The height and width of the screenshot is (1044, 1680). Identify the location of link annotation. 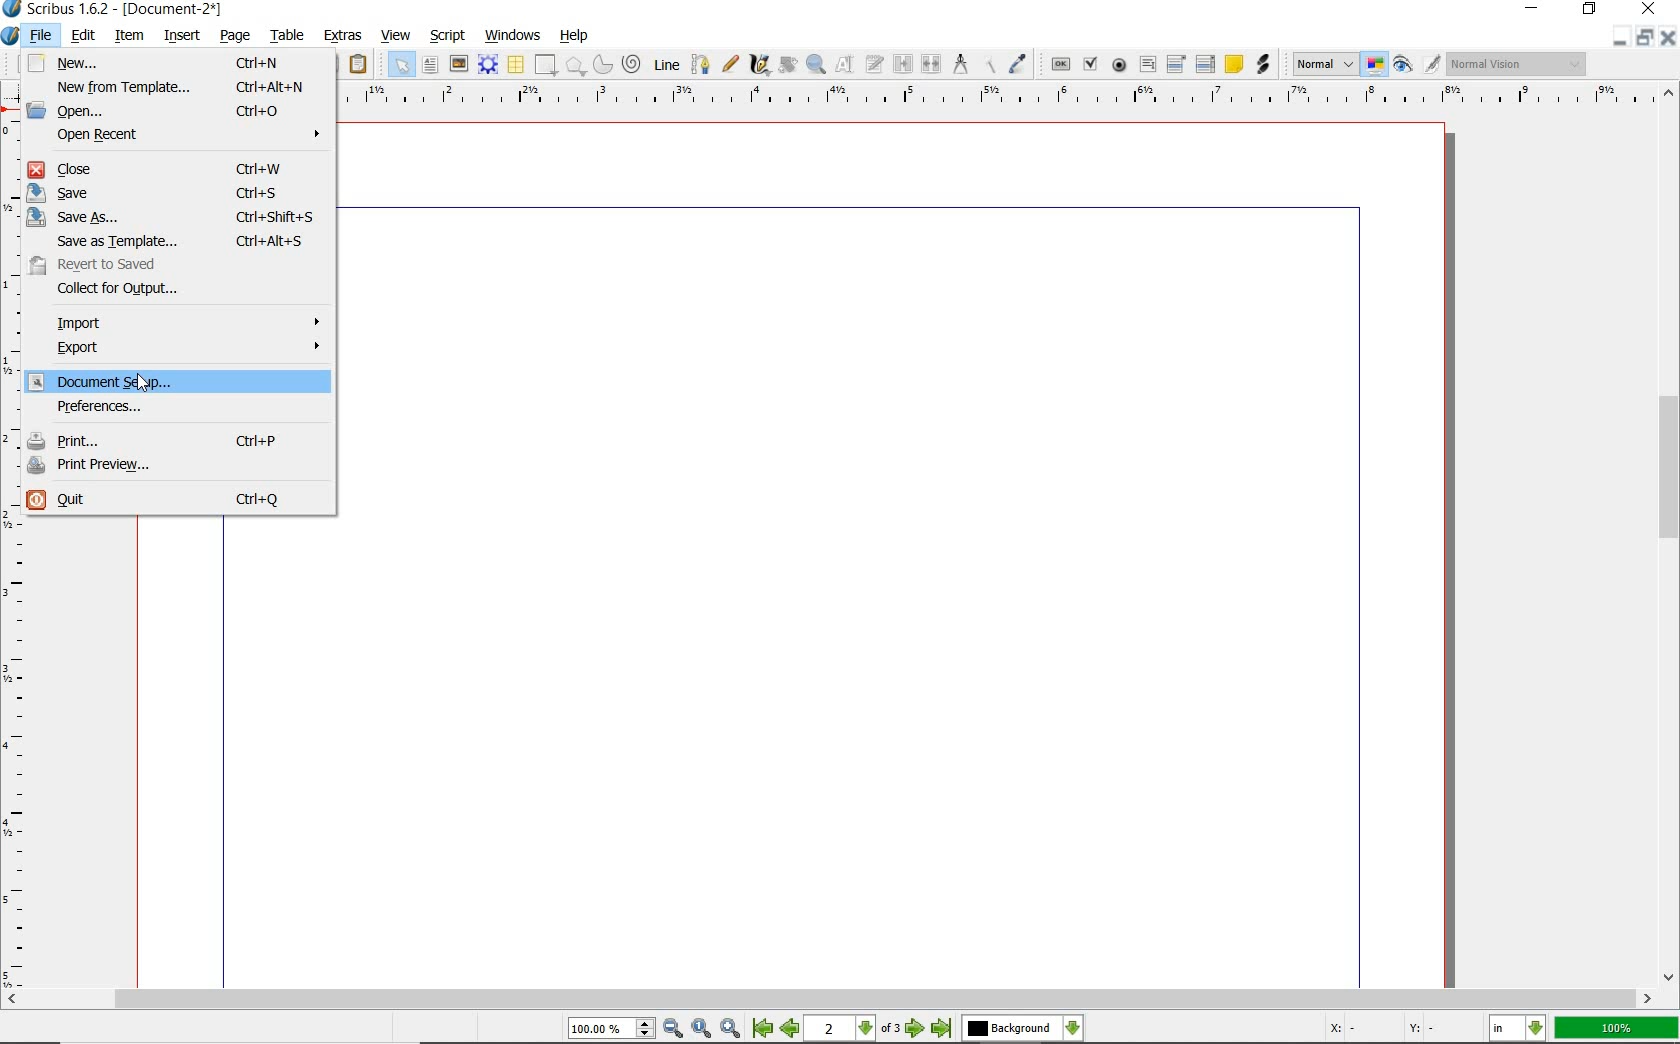
(1264, 65).